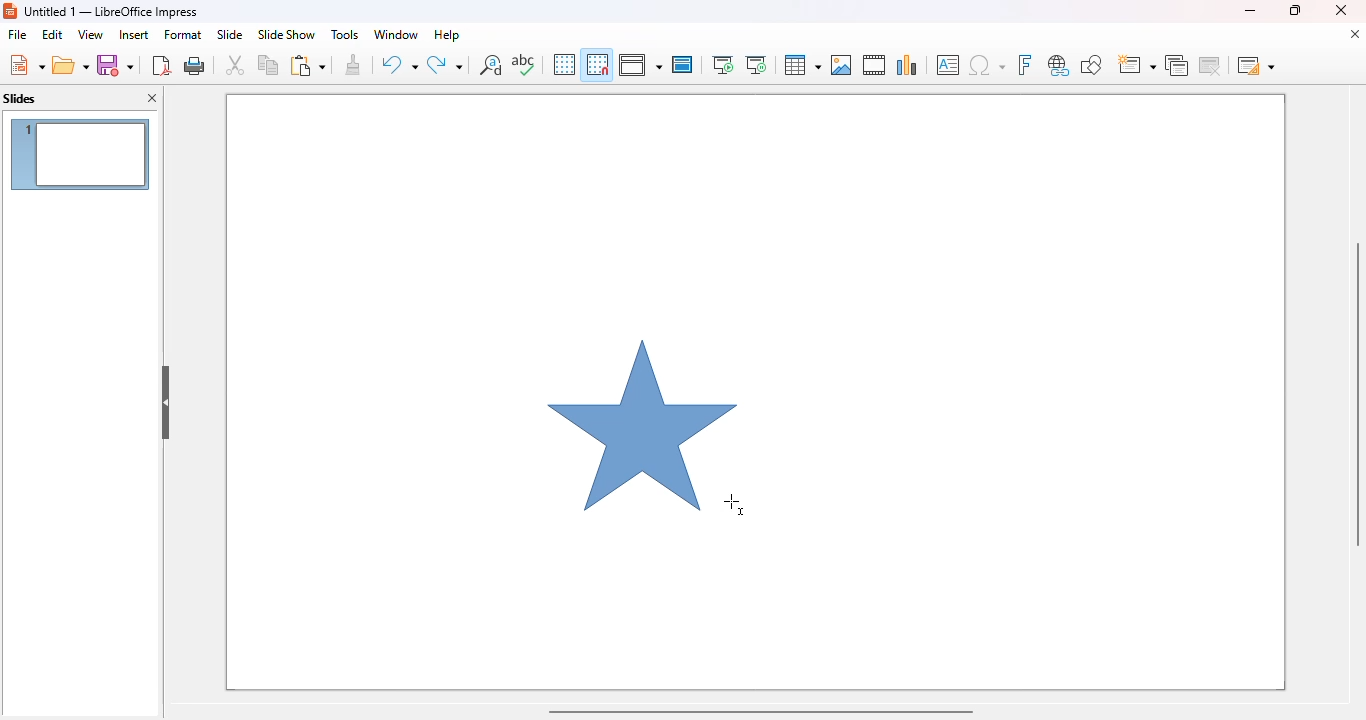 The width and height of the screenshot is (1366, 720). What do you see at coordinates (1354, 34) in the screenshot?
I see `close document` at bounding box center [1354, 34].